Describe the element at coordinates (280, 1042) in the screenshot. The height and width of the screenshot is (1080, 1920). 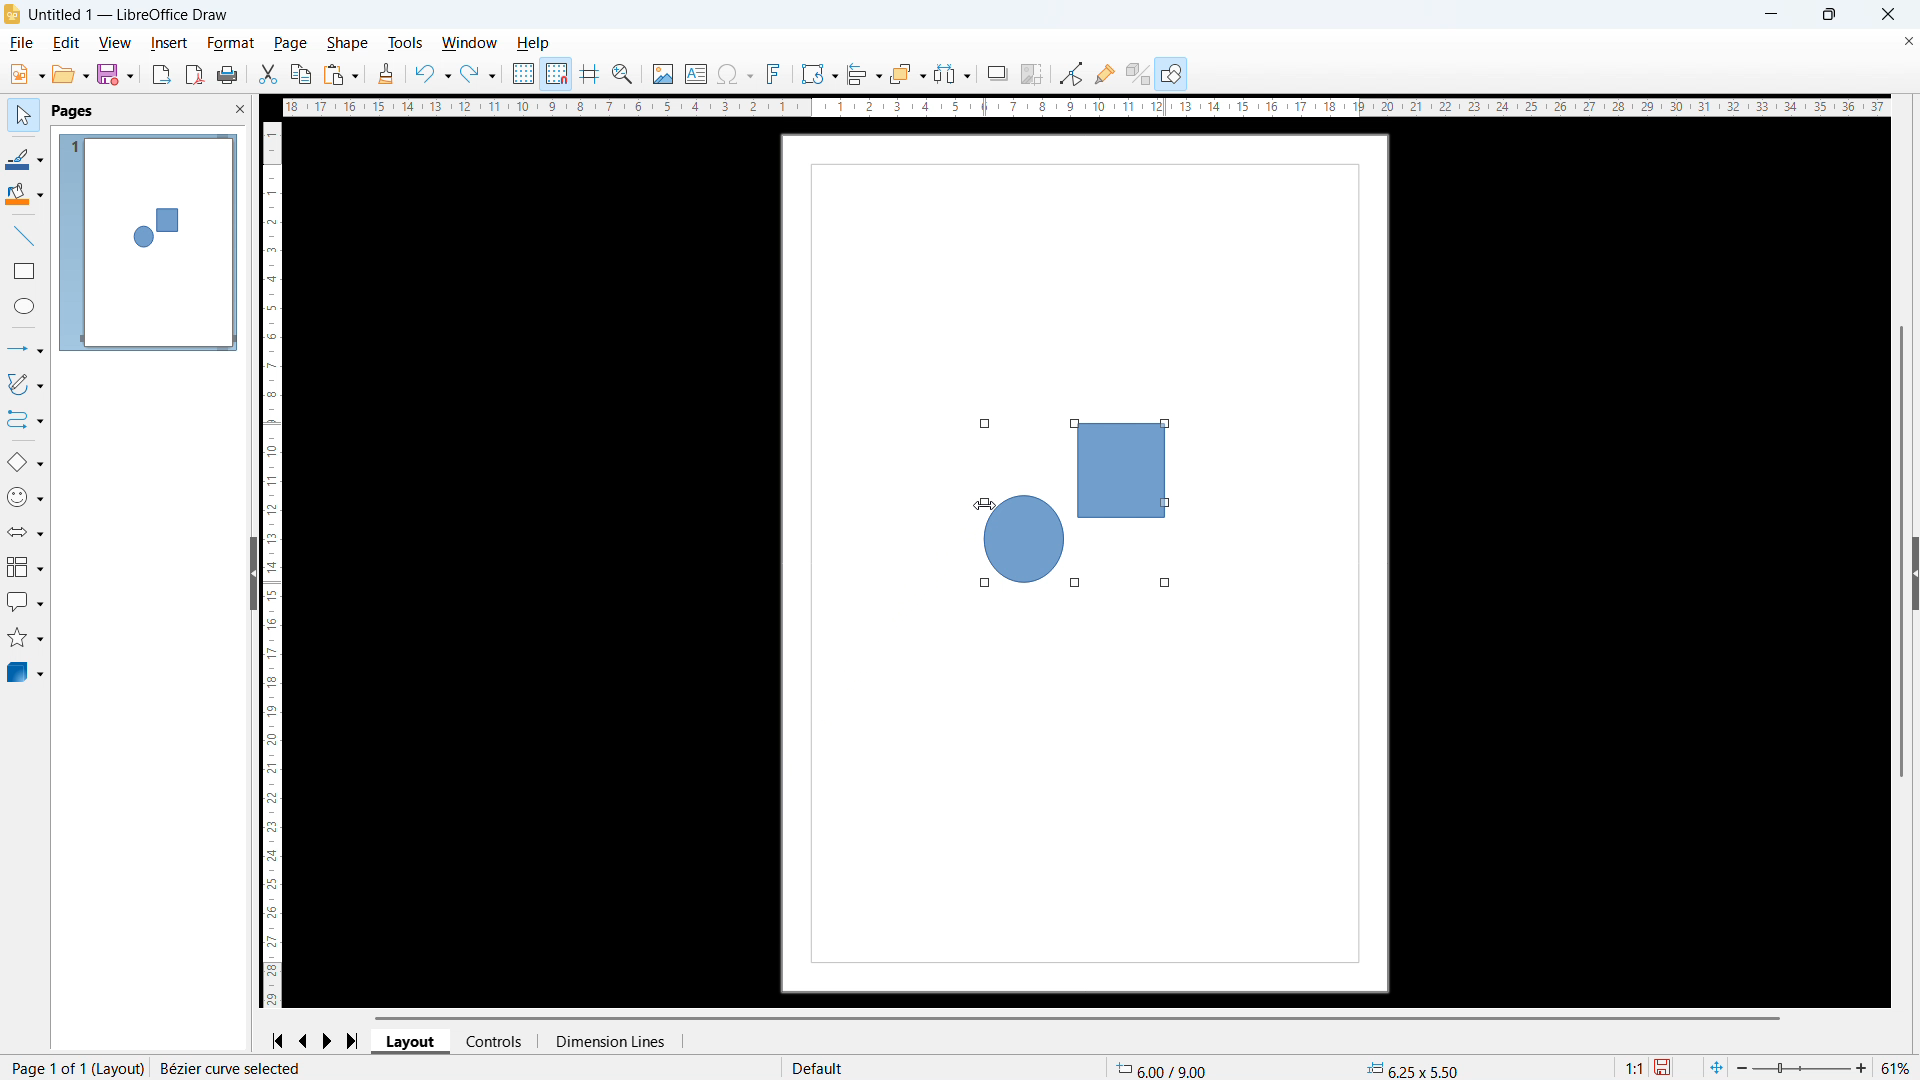
I see ` Go to first page ` at that location.